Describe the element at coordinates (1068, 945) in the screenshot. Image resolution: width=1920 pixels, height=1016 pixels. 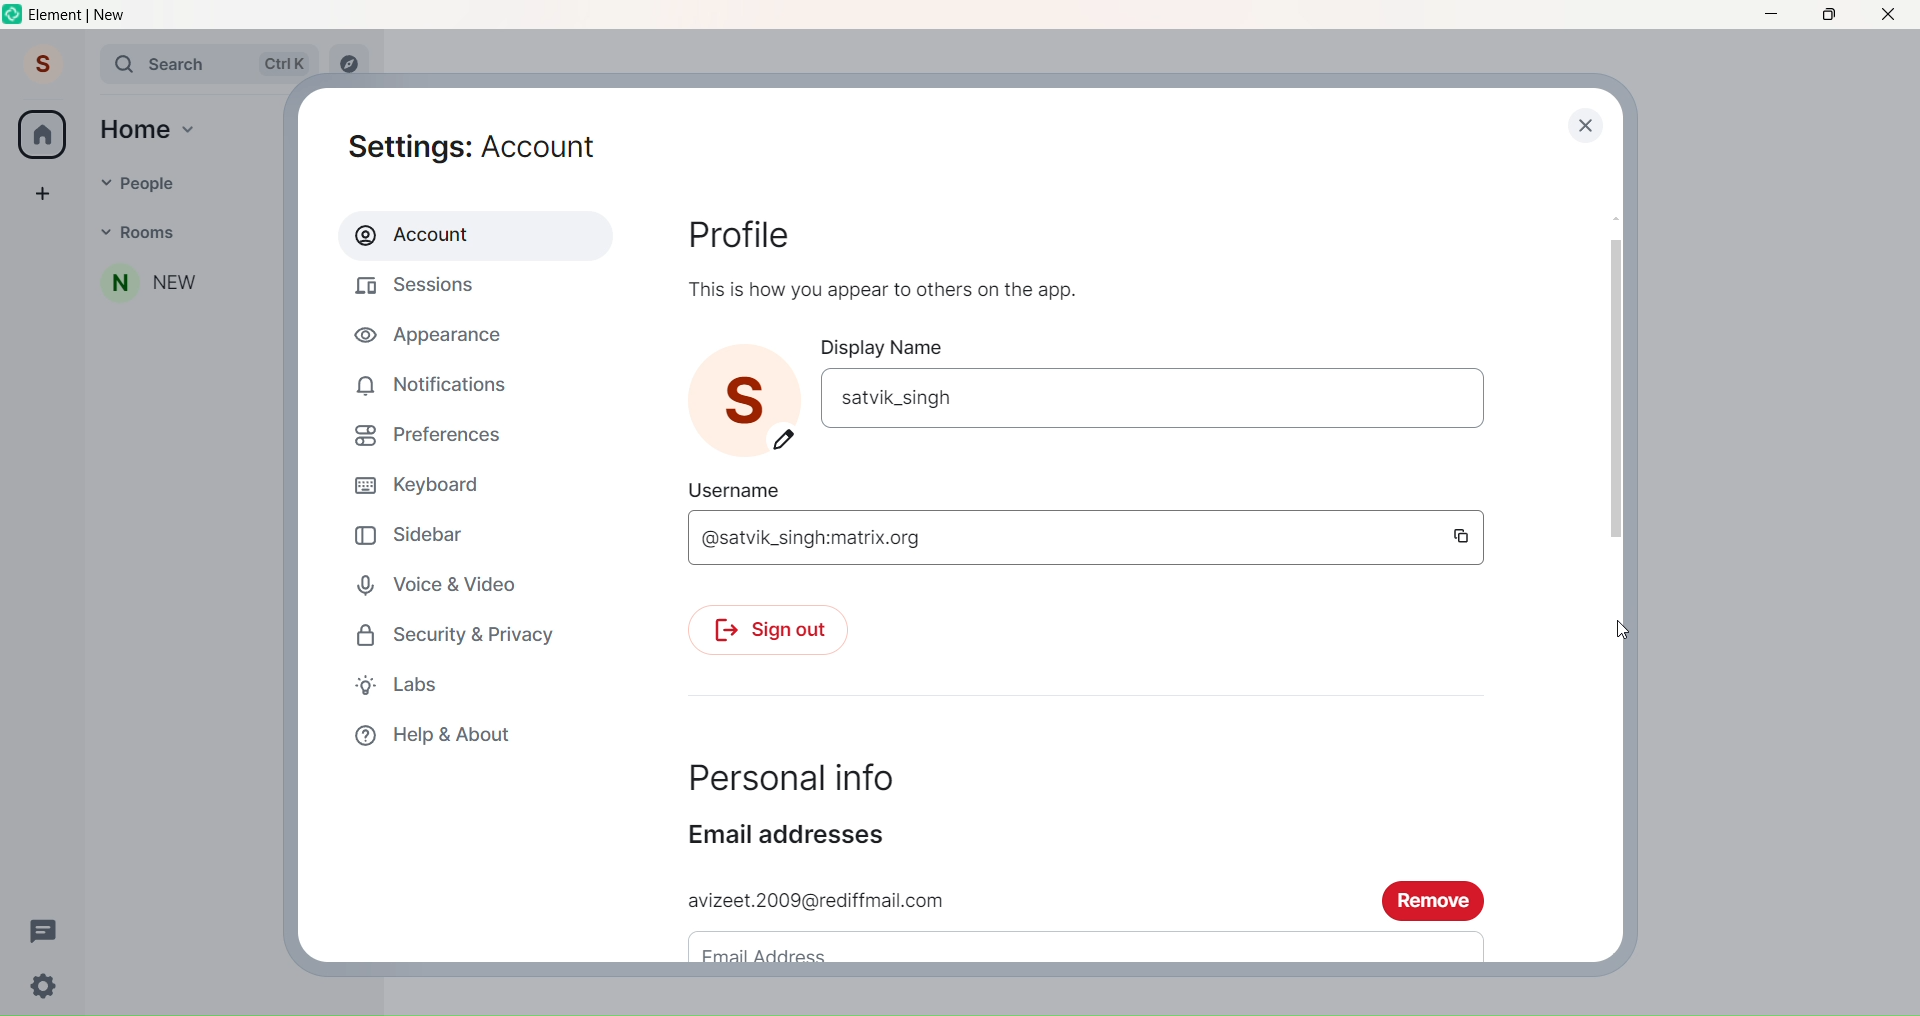
I see `Email ID place` at that location.